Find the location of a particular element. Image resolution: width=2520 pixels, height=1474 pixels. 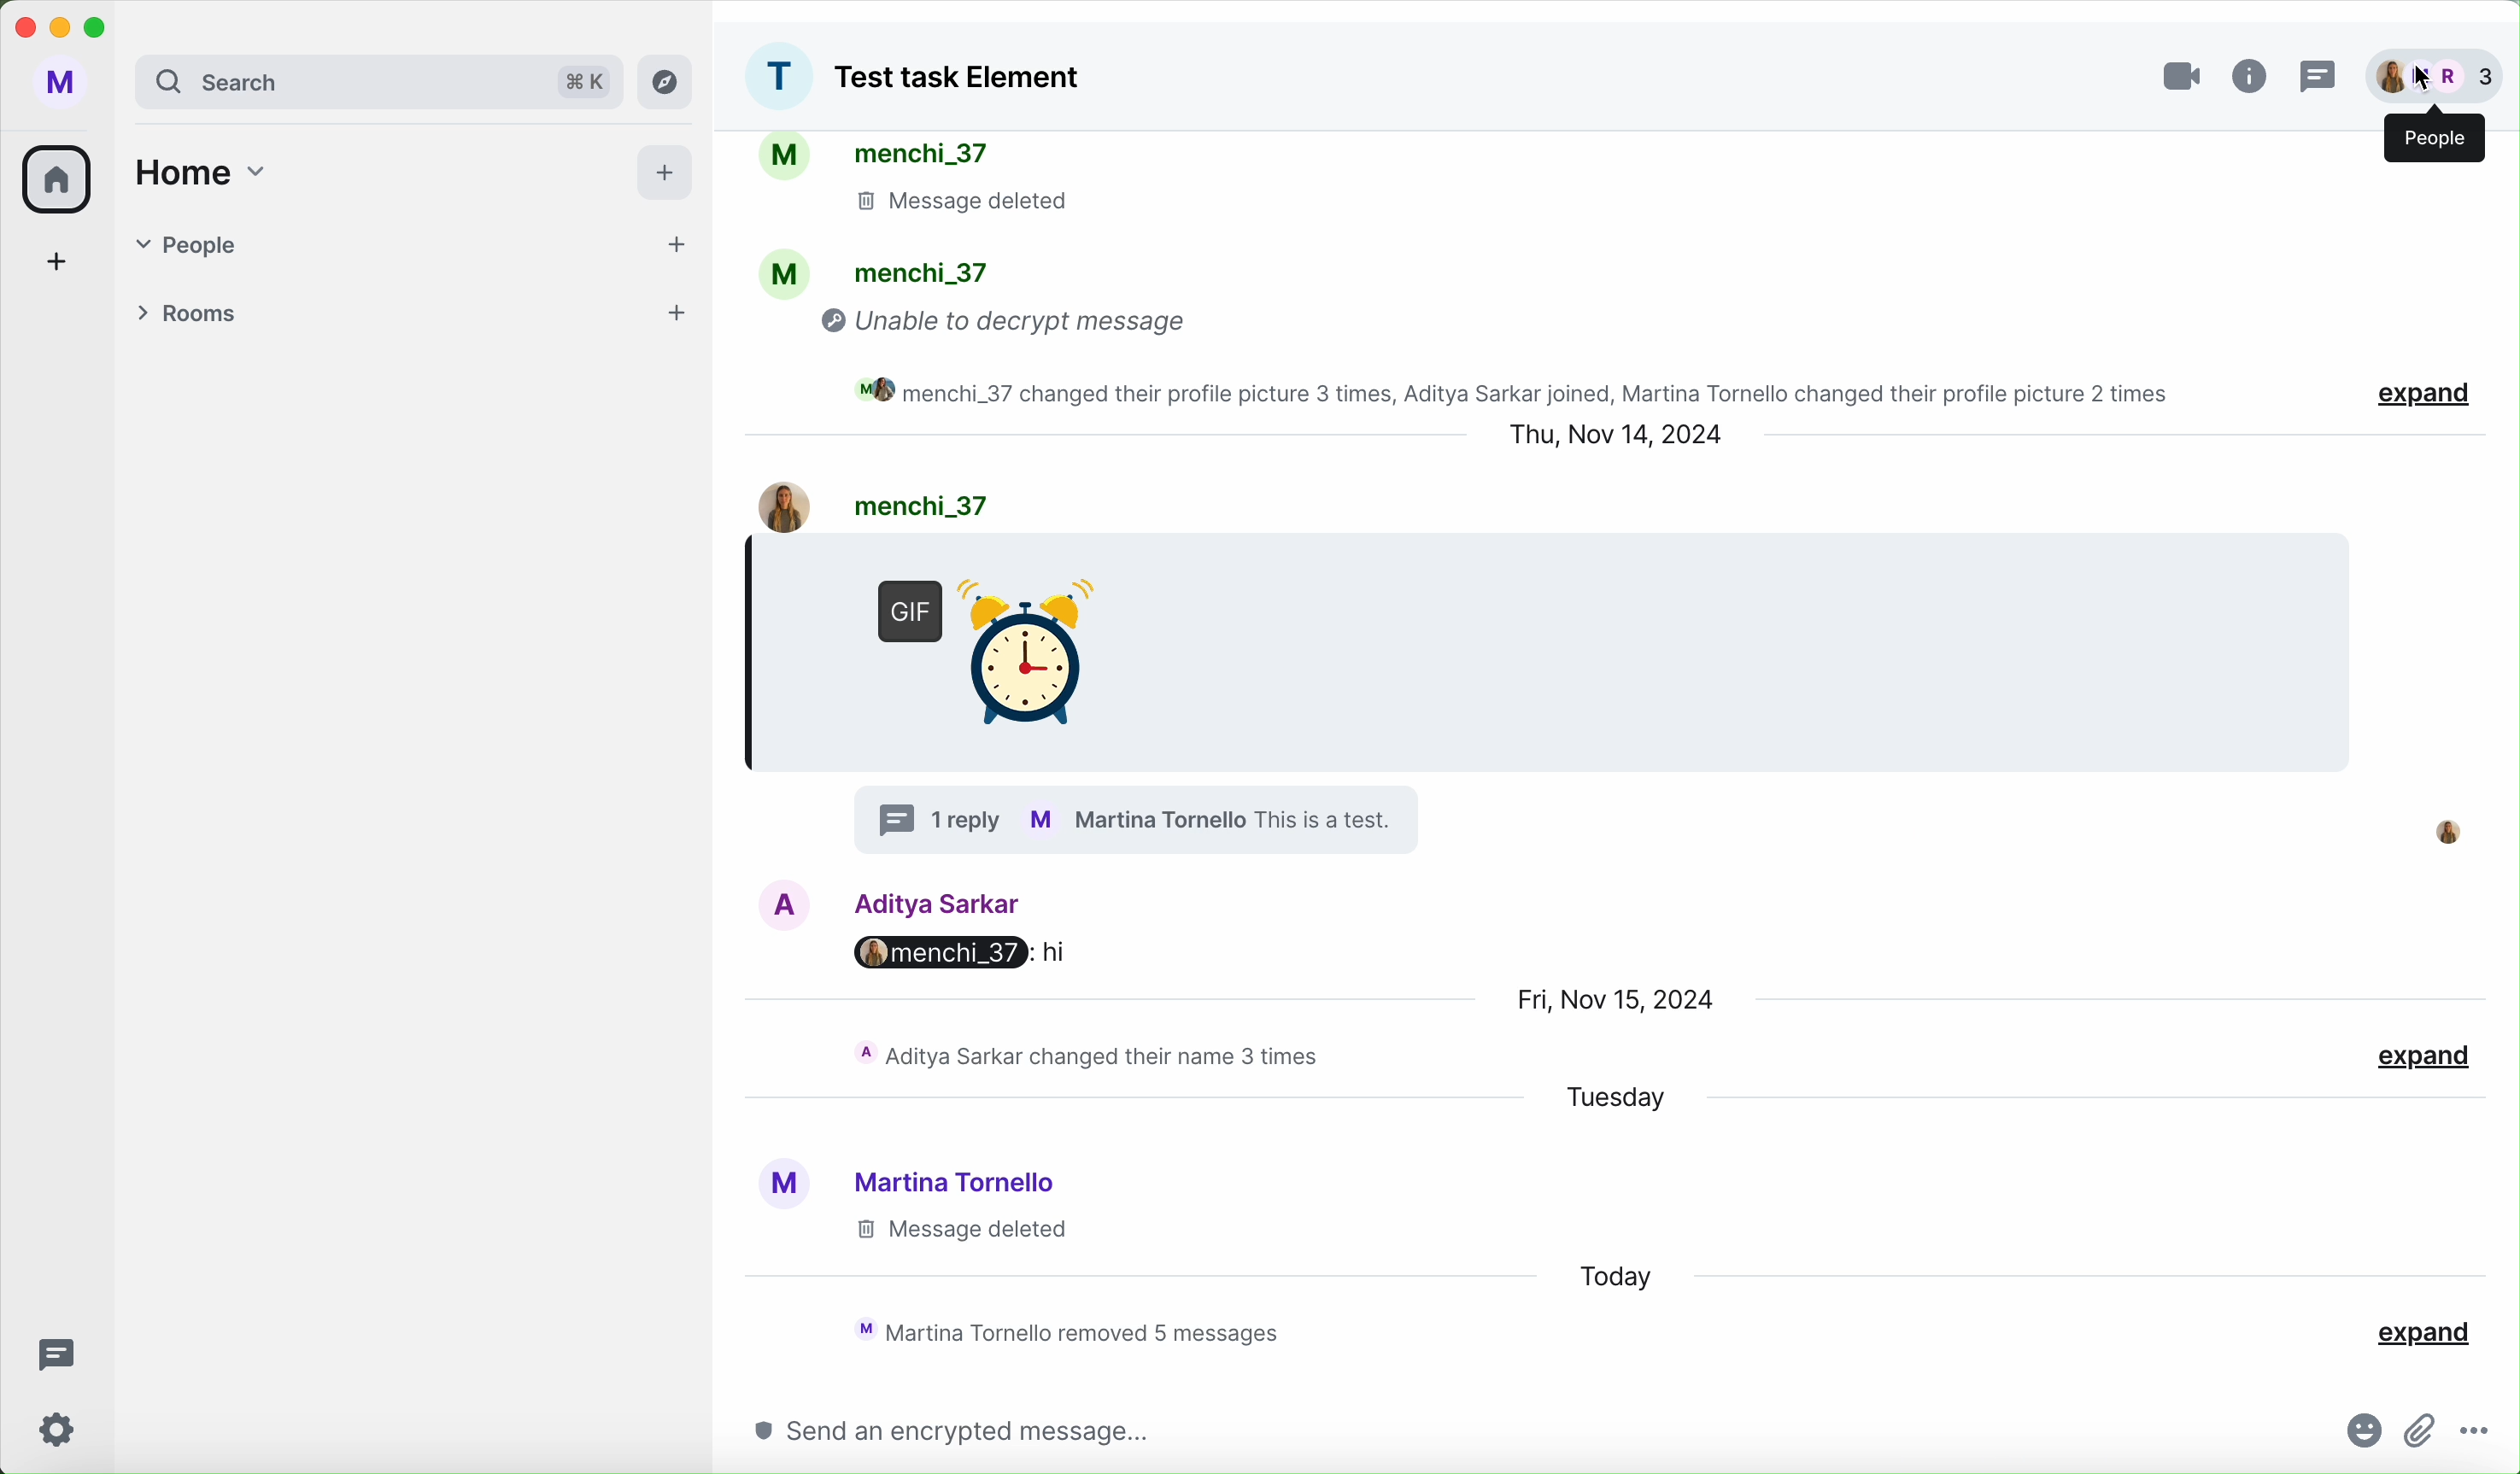

expand is located at coordinates (2408, 396).